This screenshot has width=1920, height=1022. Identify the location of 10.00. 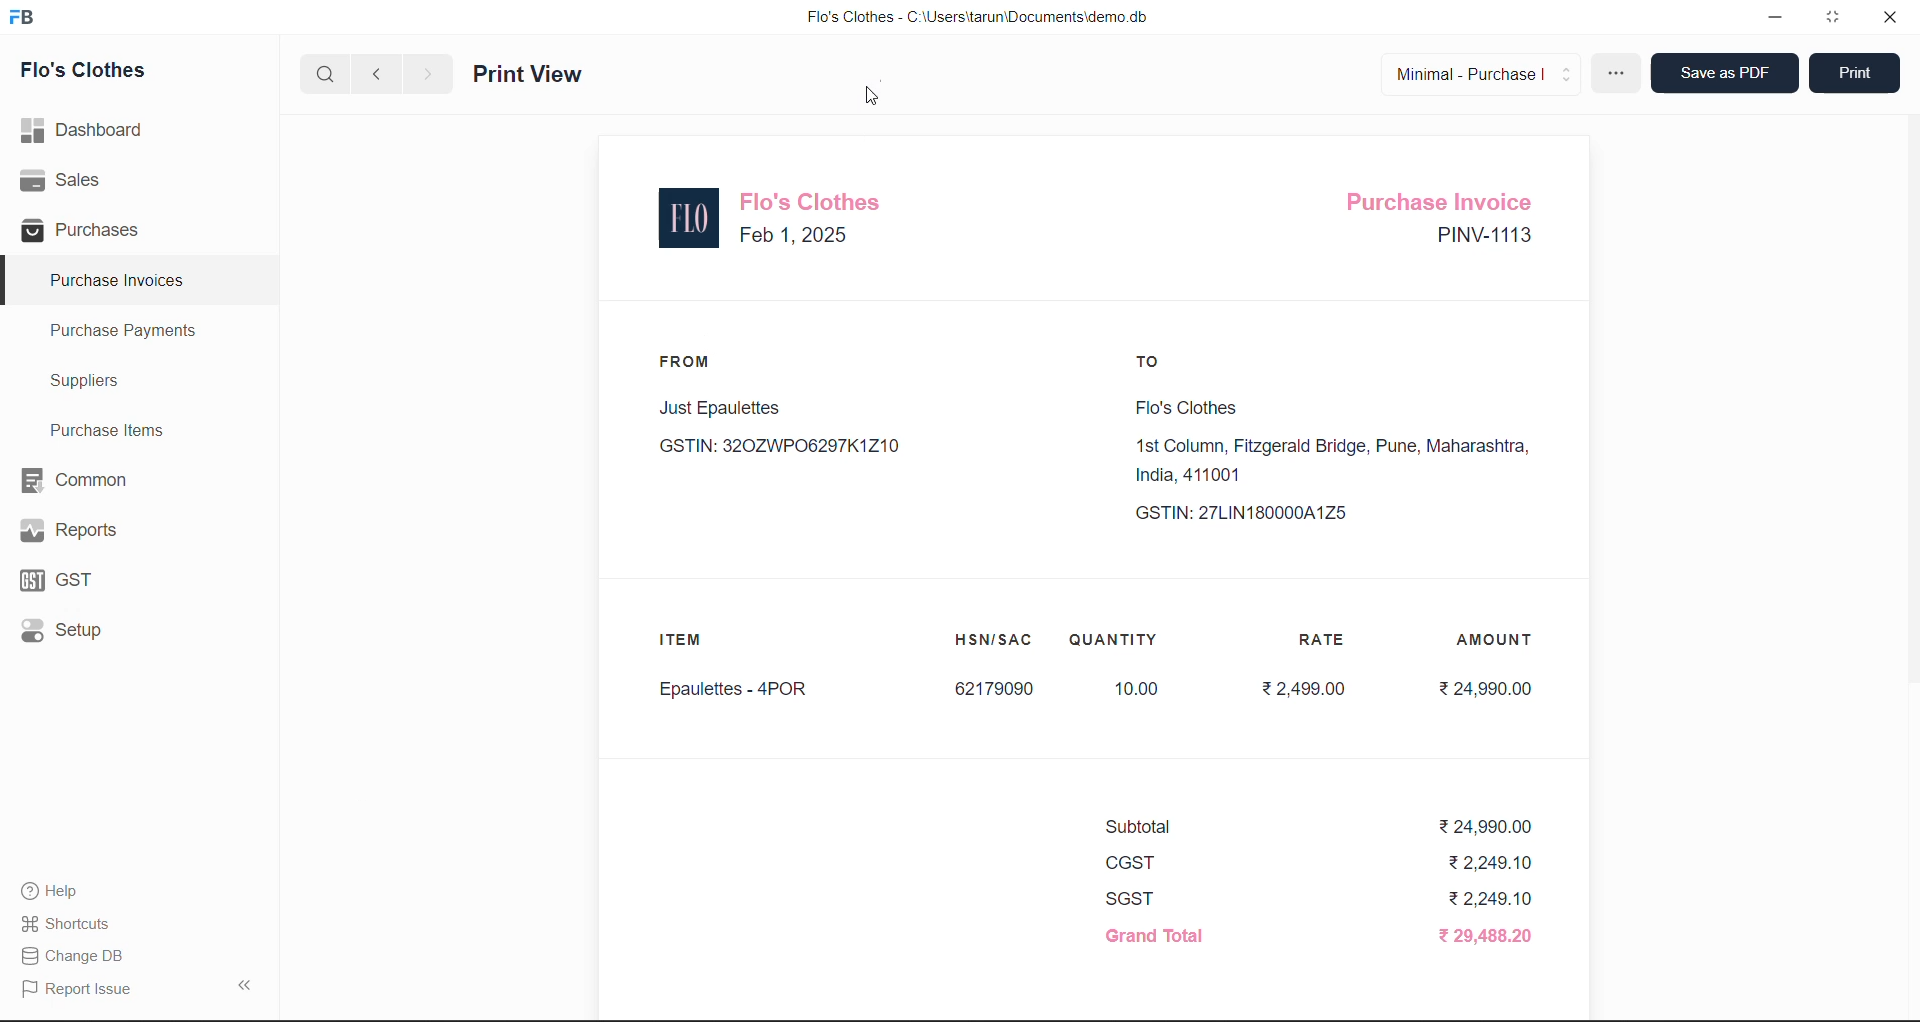
(1139, 688).